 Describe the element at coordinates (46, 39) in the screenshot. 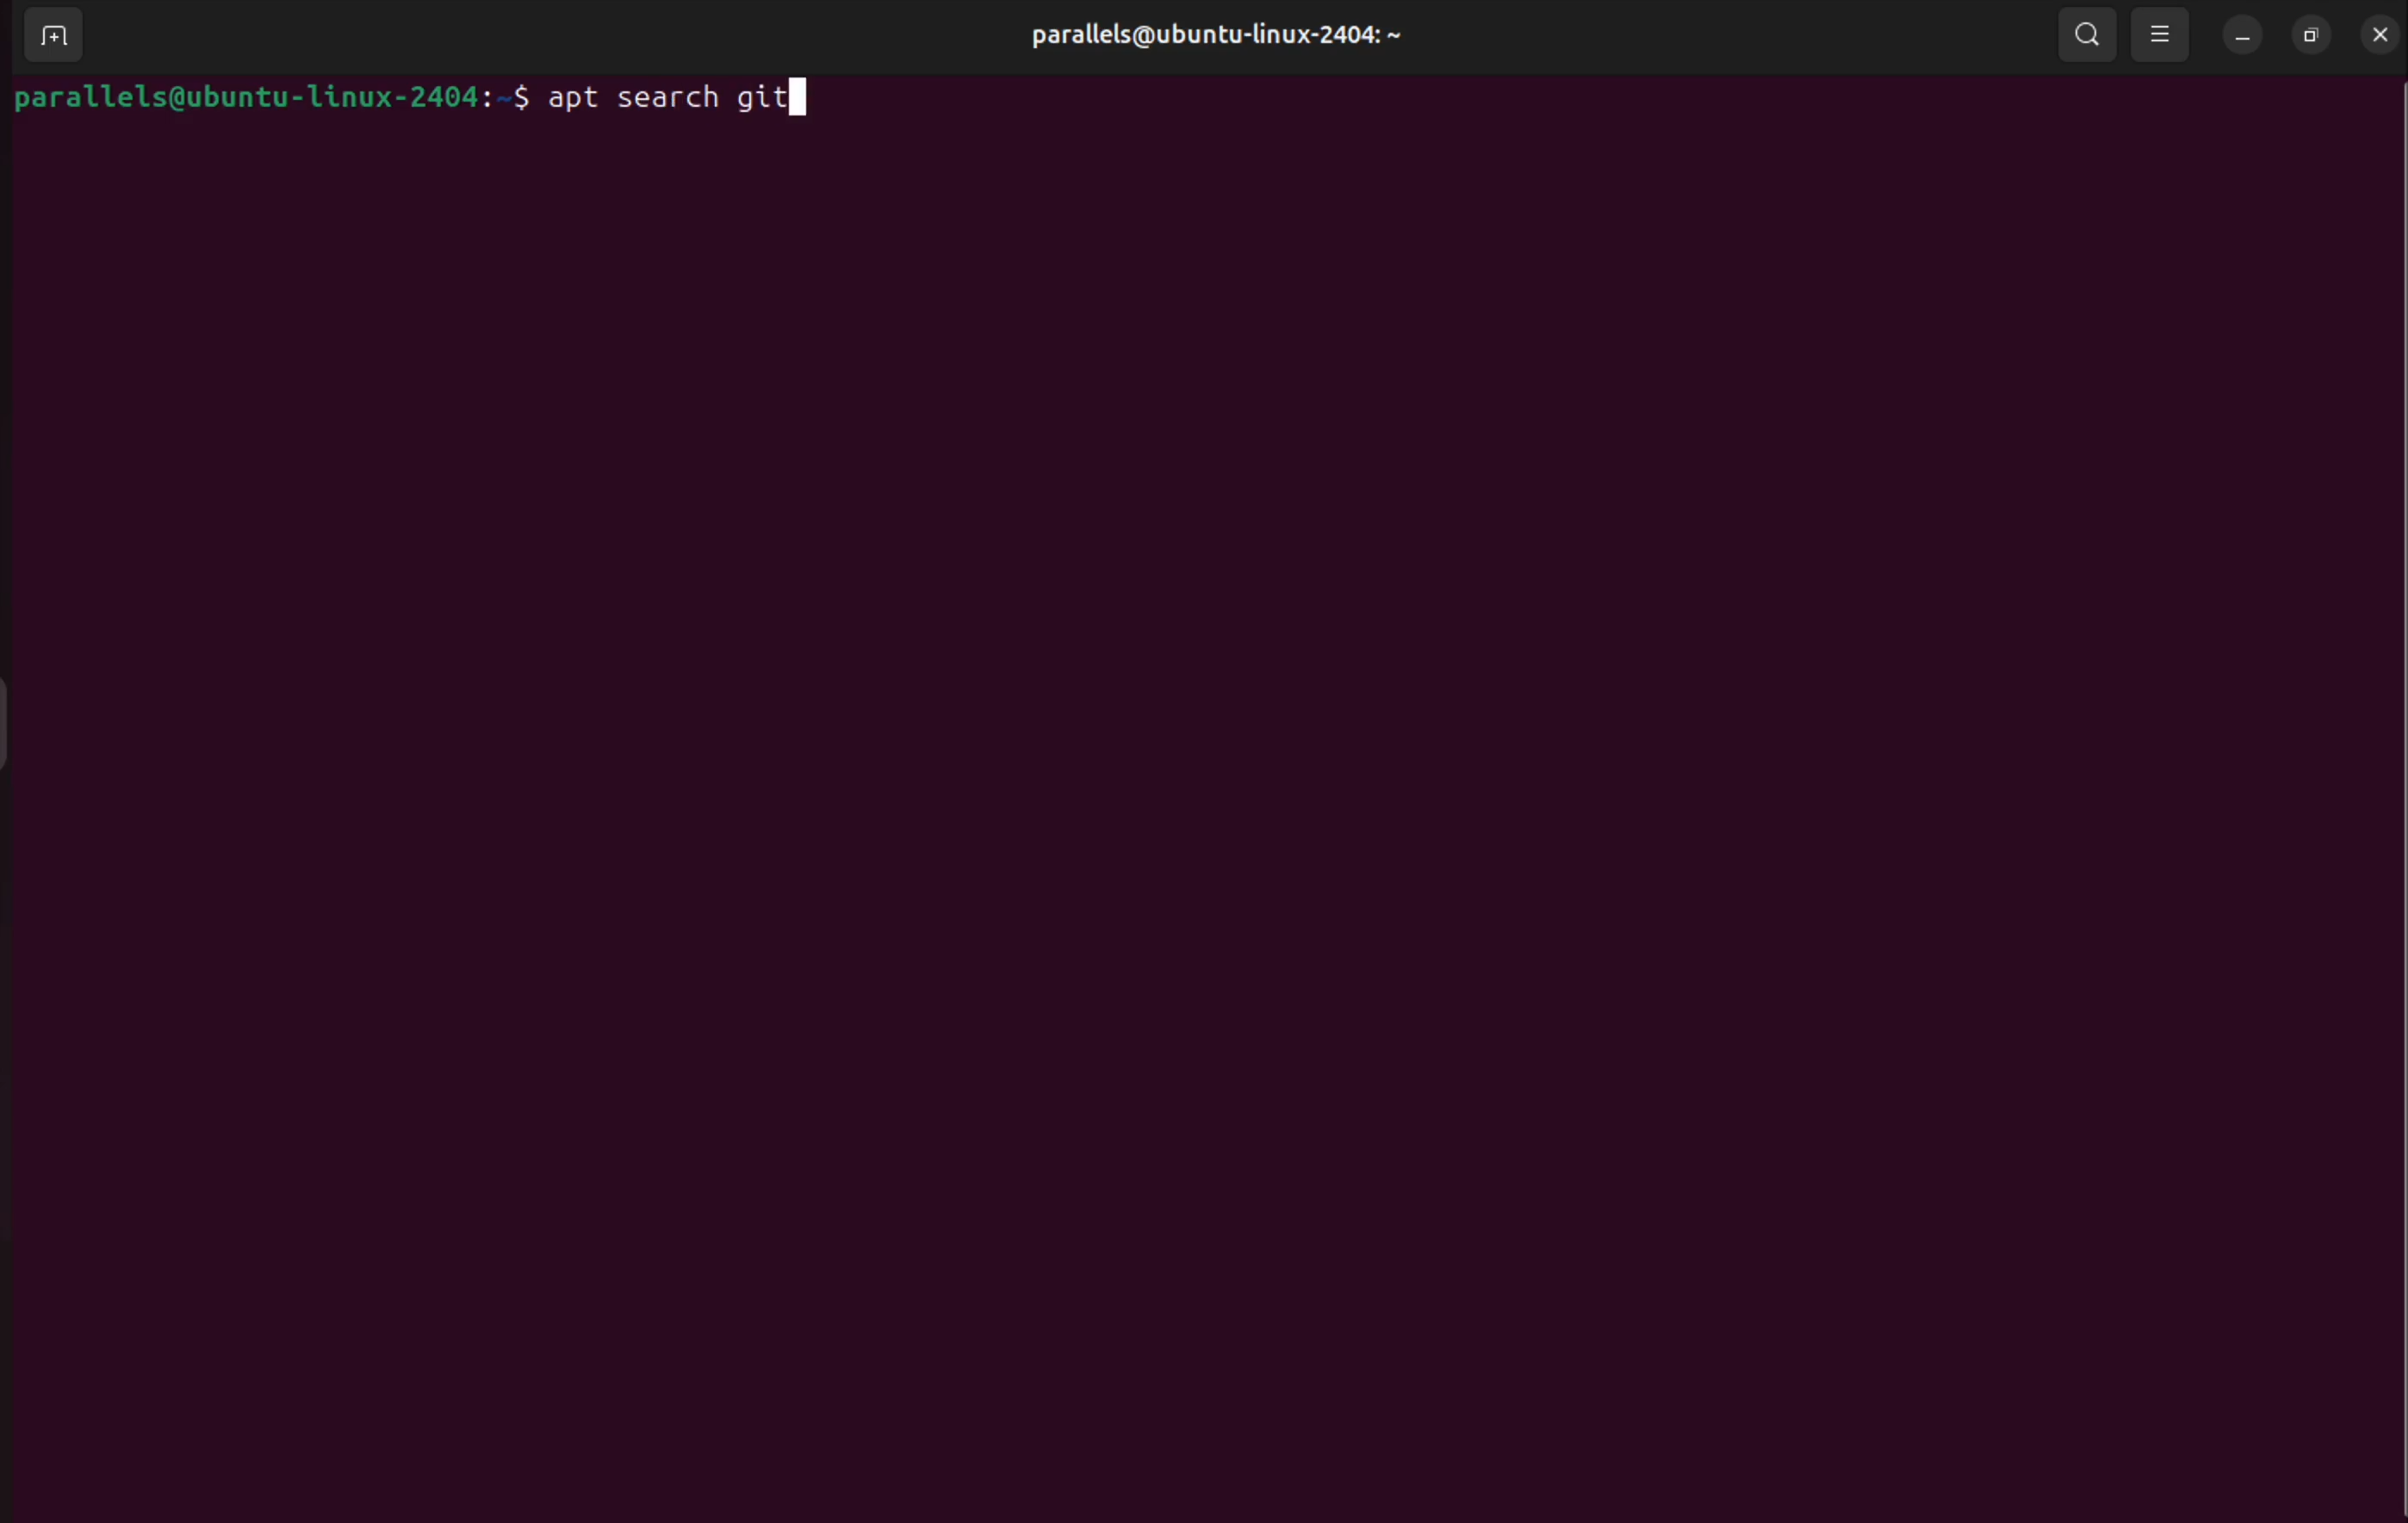

I see `add terminal` at that location.